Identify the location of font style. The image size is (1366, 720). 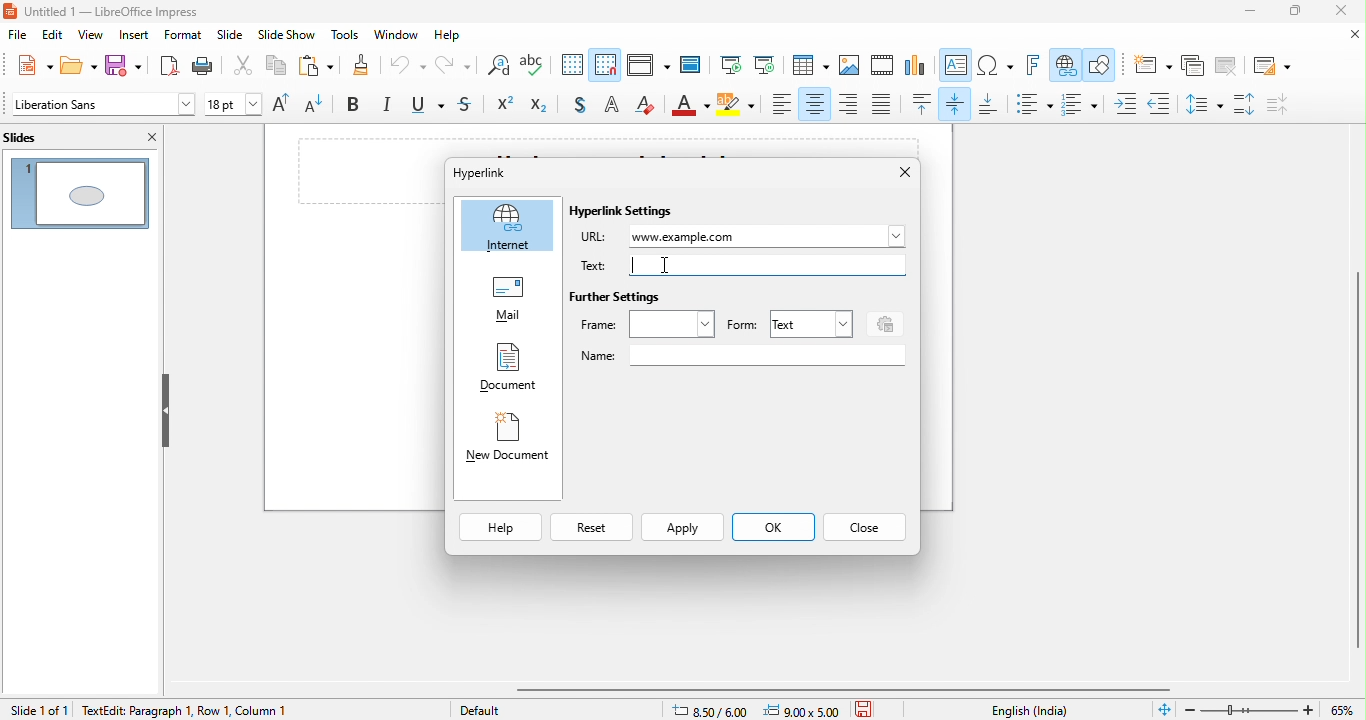
(101, 106).